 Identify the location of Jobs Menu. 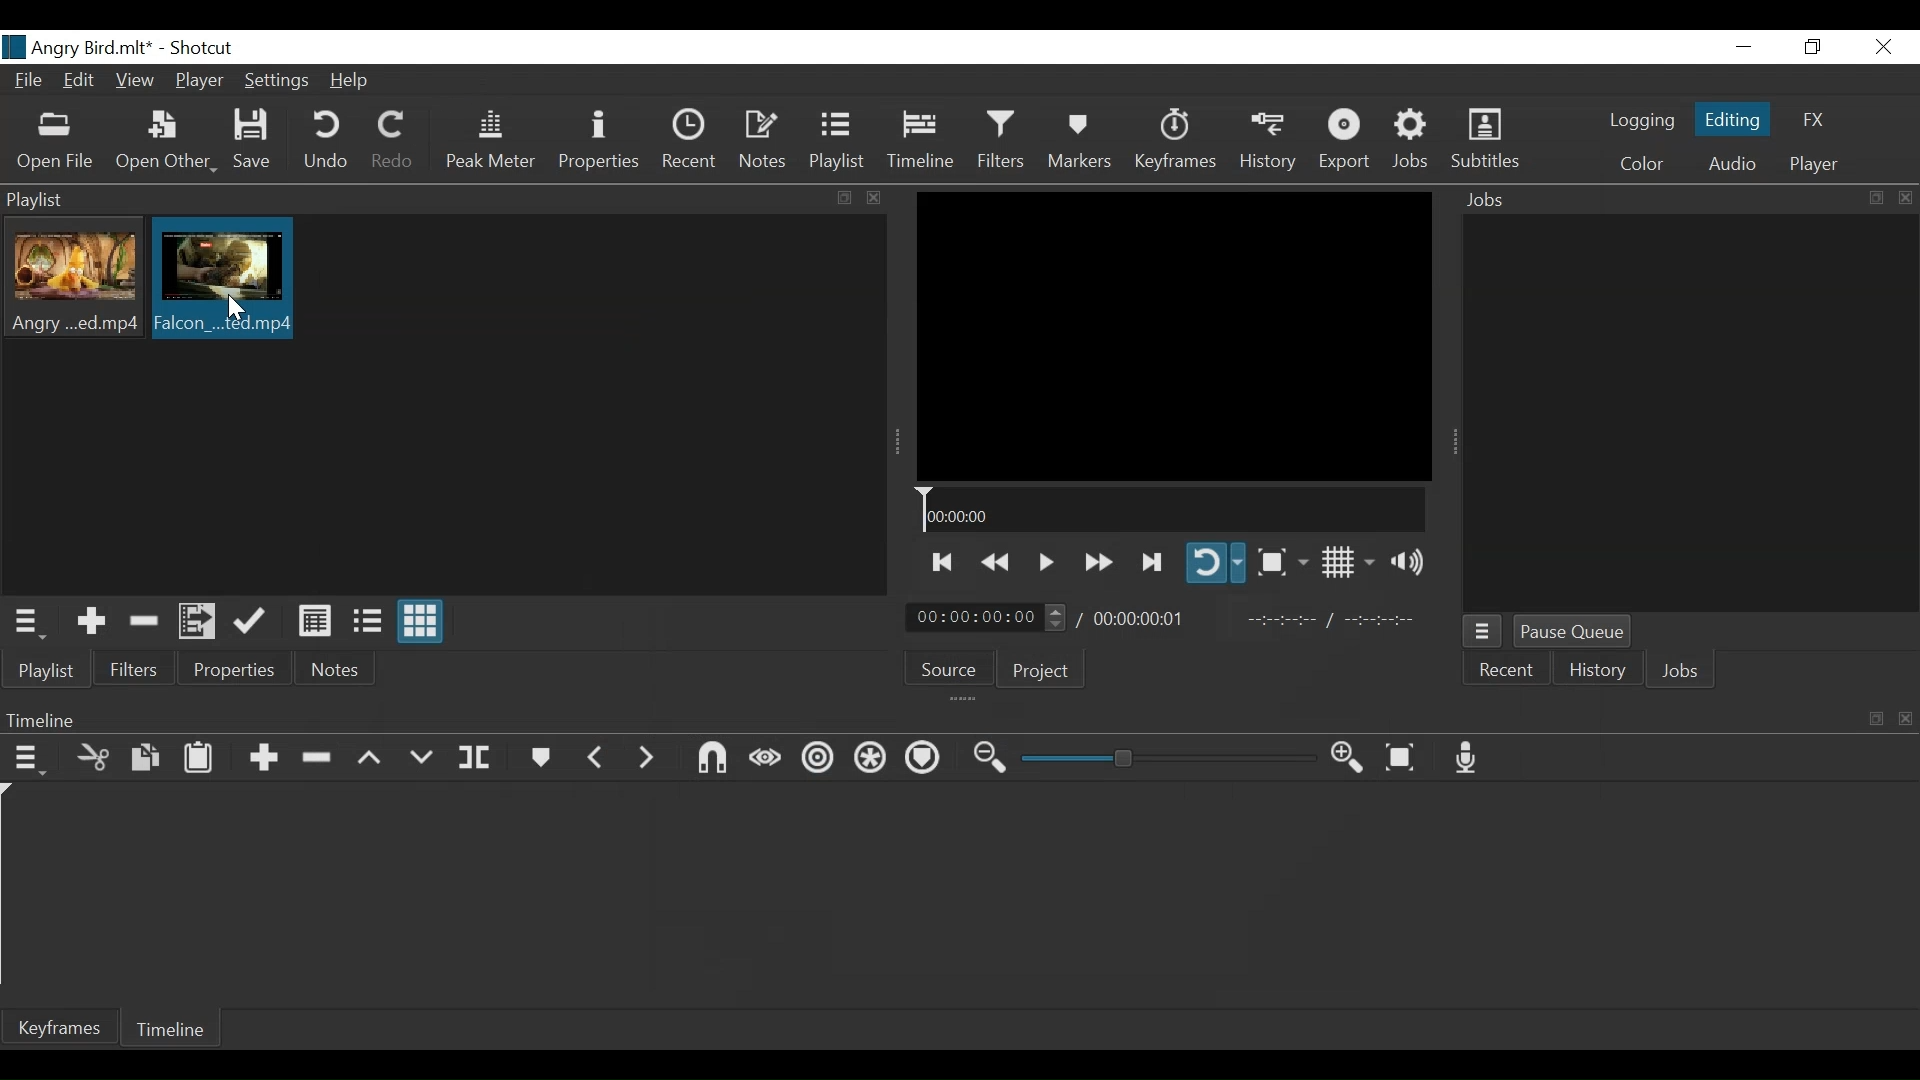
(1480, 633).